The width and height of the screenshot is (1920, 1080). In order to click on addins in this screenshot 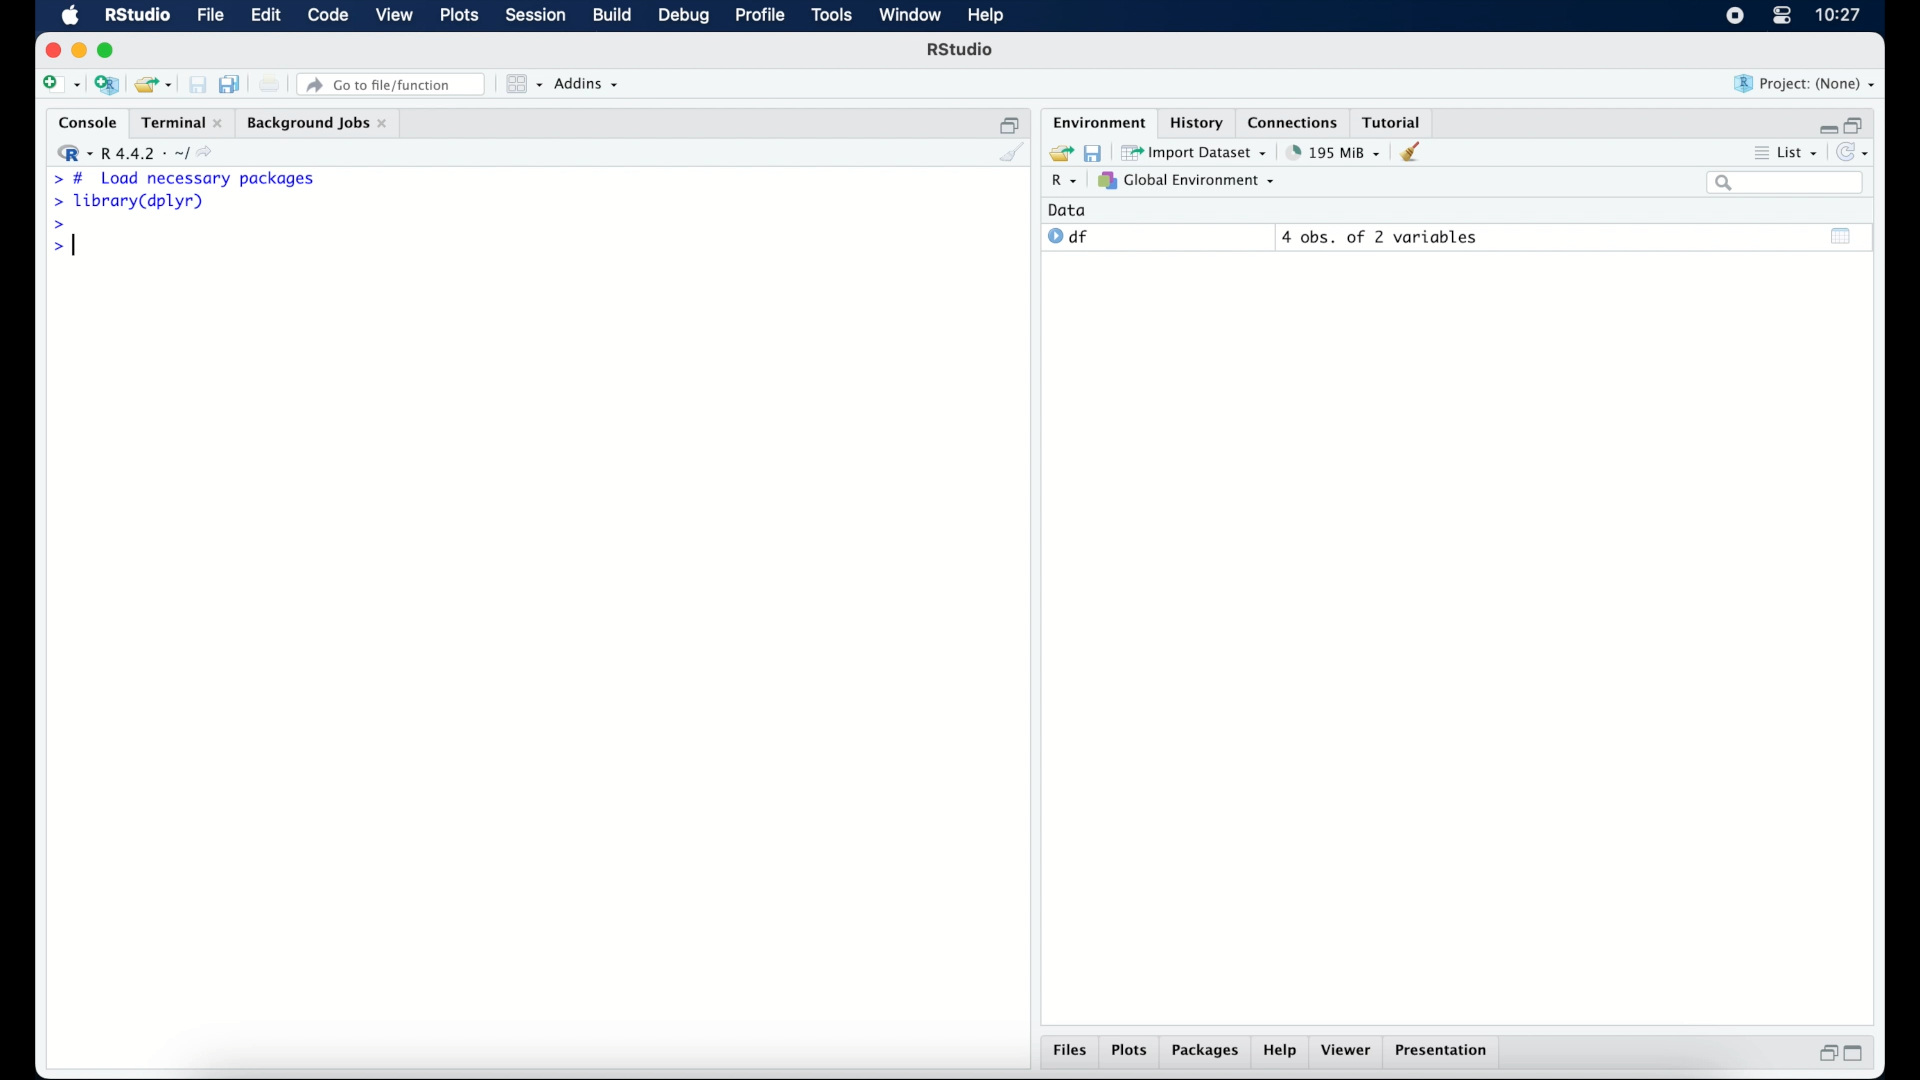, I will do `click(587, 85)`.